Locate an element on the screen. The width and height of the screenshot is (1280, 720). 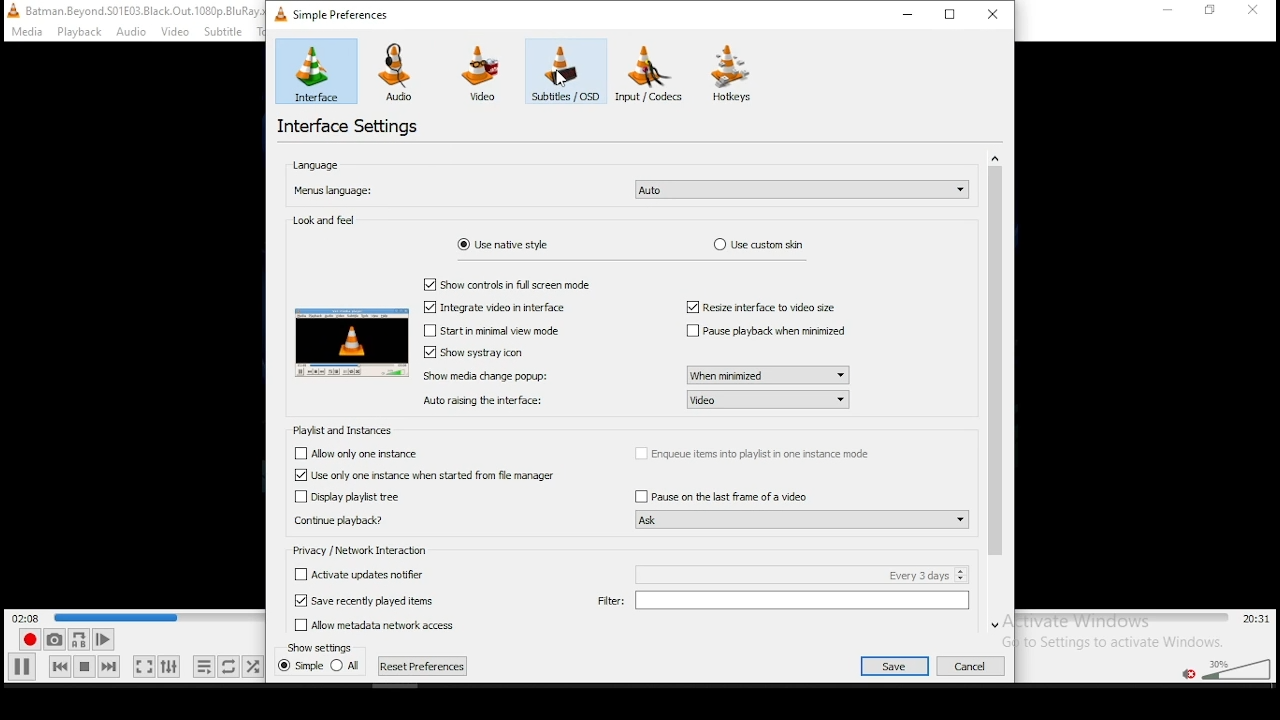
 is located at coordinates (491, 375).